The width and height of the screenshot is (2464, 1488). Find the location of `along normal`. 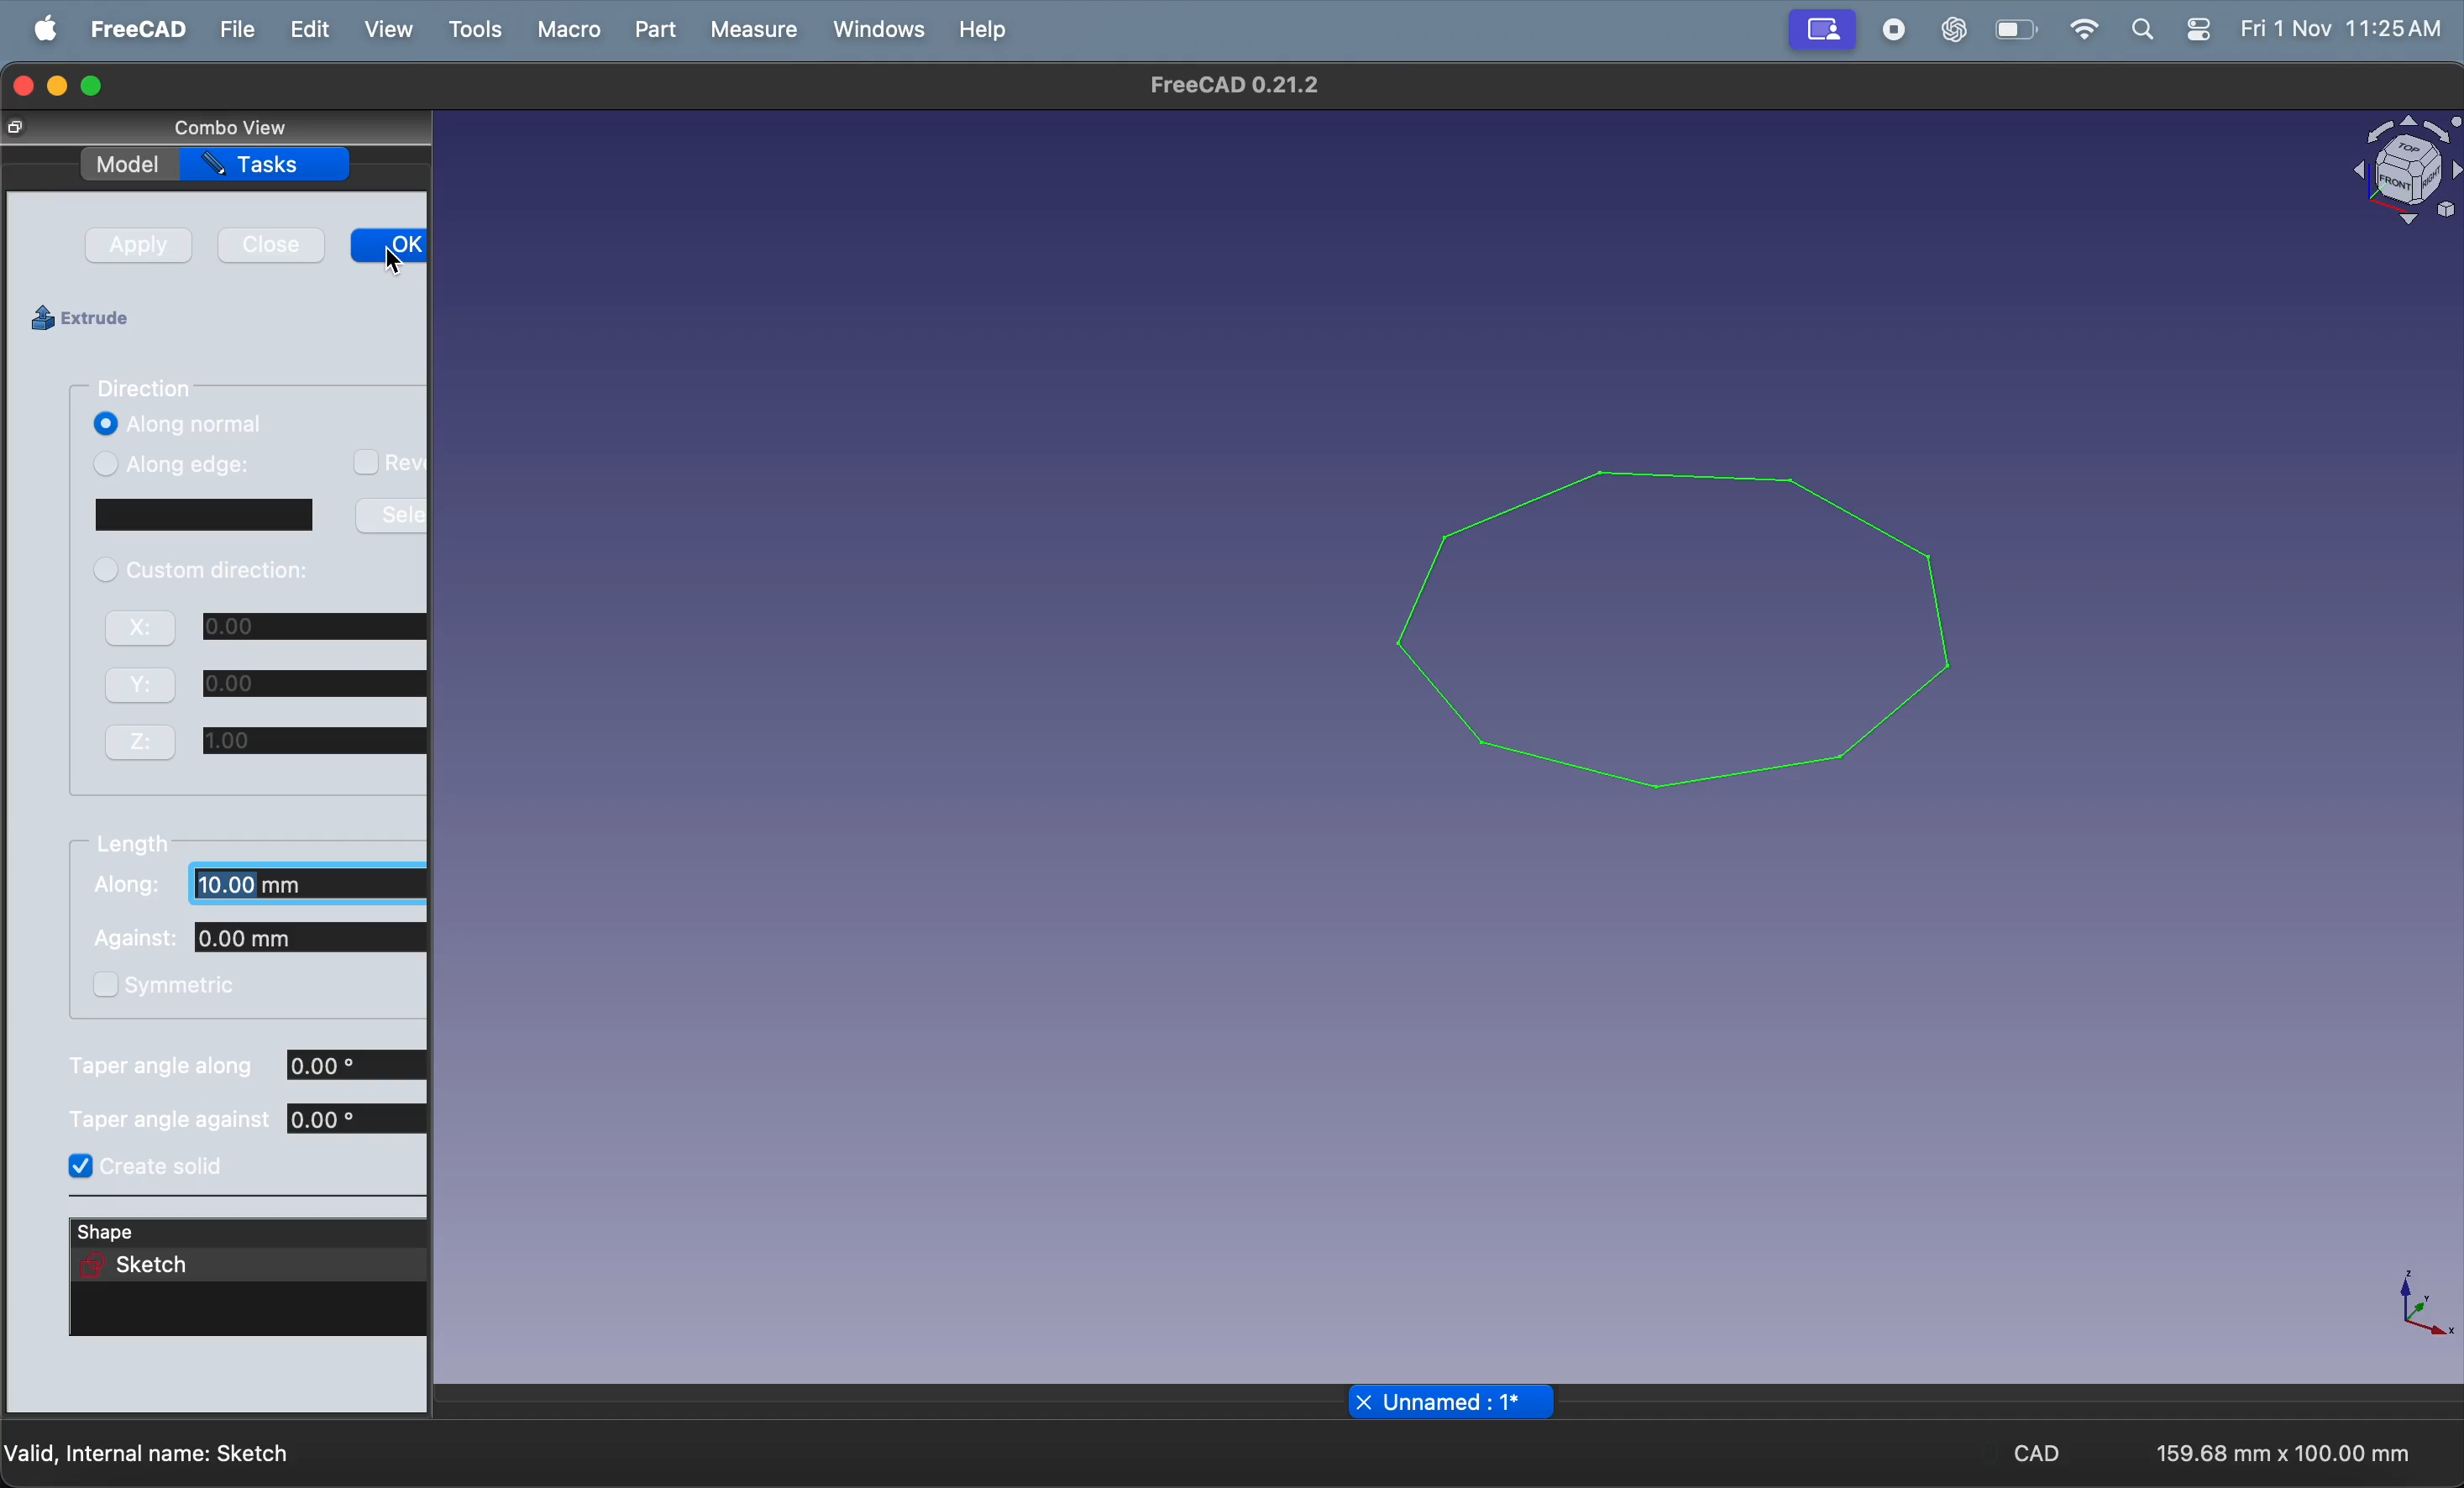

along normal is located at coordinates (176, 426).